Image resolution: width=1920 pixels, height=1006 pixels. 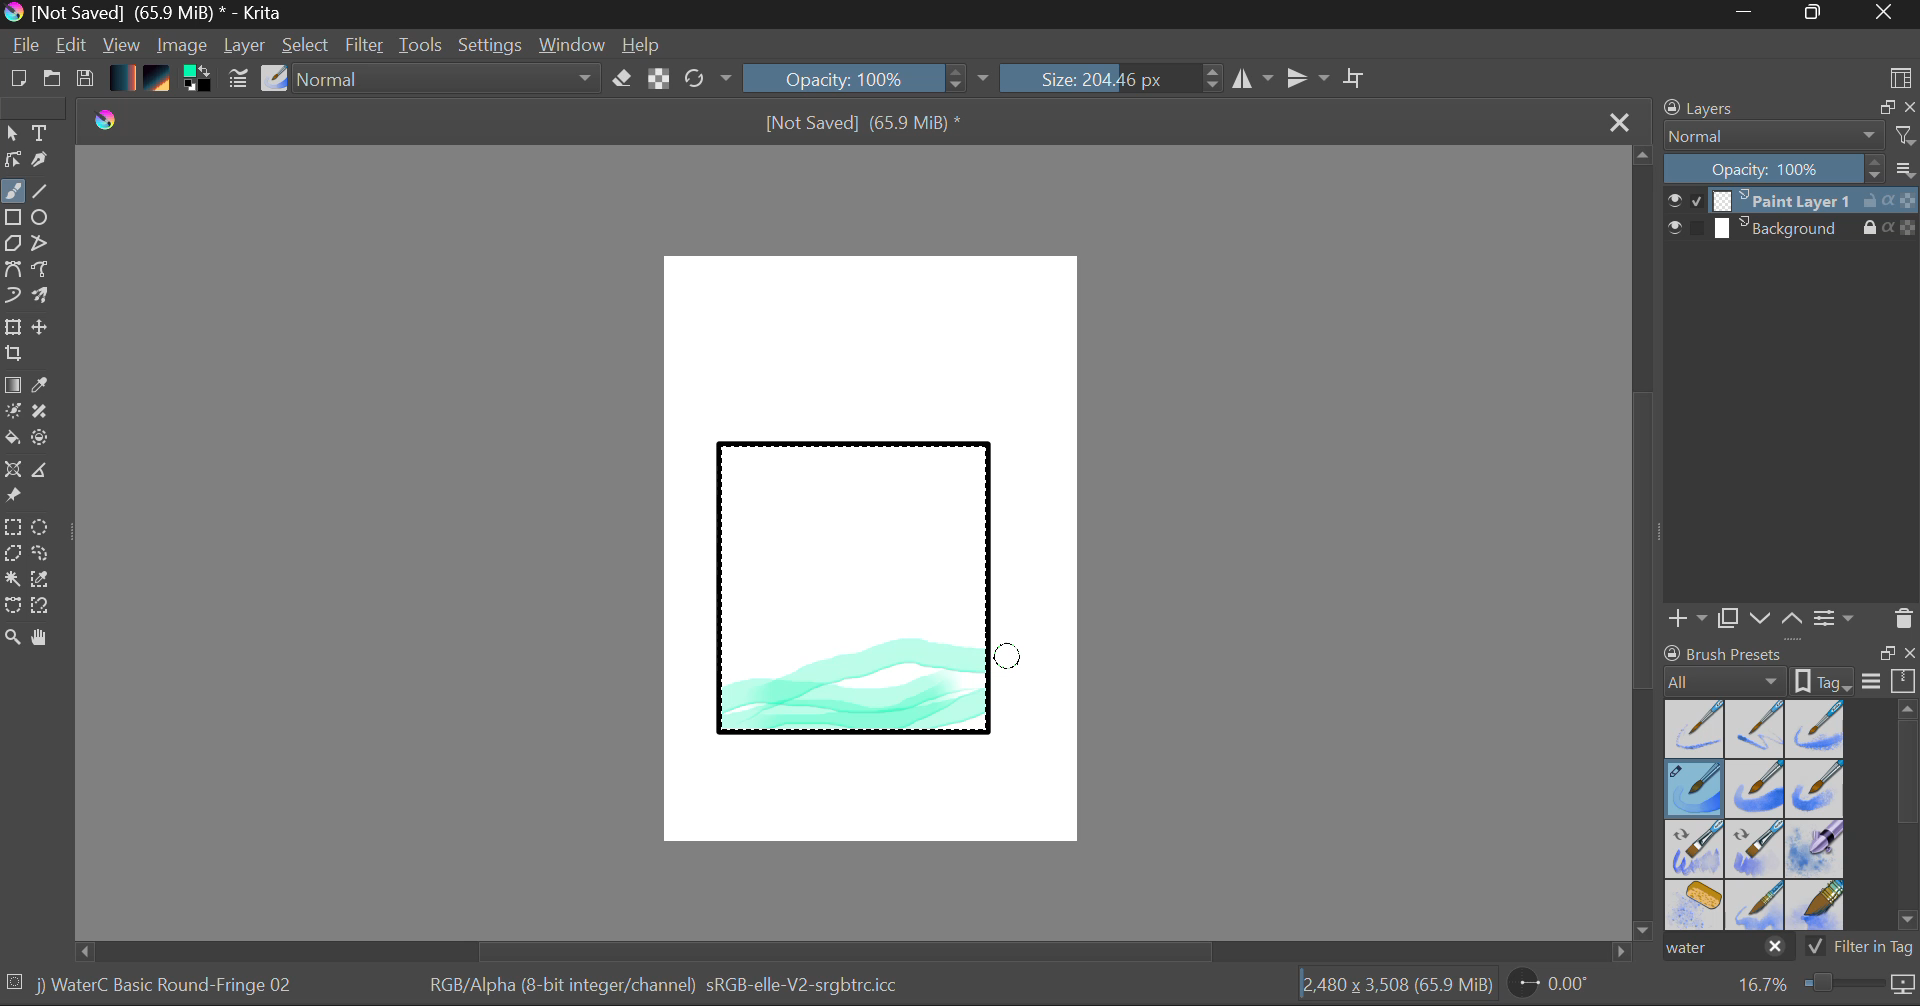 I want to click on Document Dimensions, so click(x=1396, y=988).